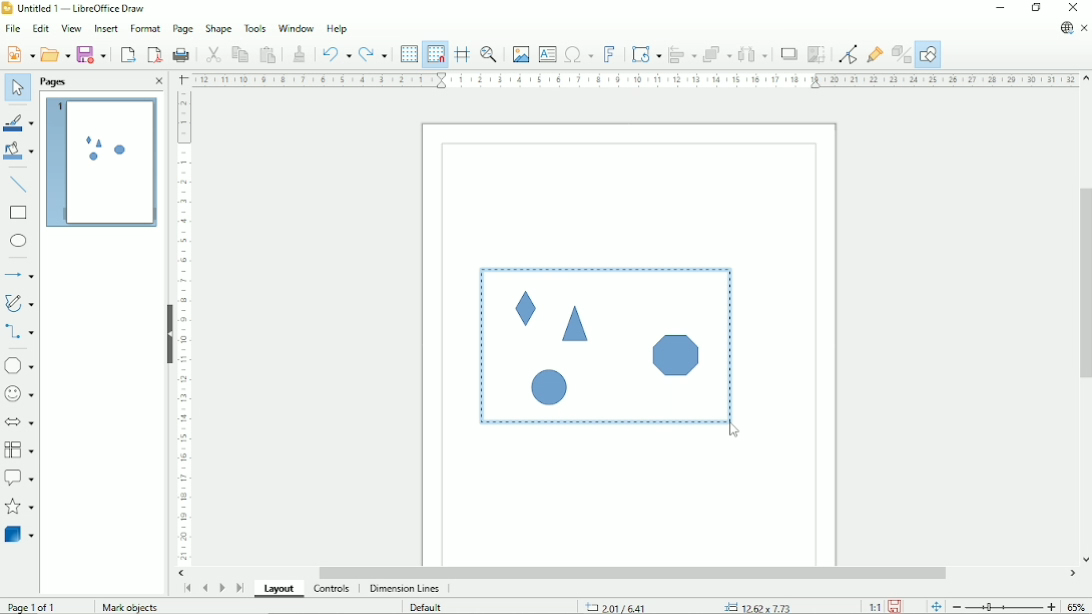 Image resolution: width=1092 pixels, height=614 pixels. Describe the element at coordinates (222, 586) in the screenshot. I see `Scroll to next page` at that location.